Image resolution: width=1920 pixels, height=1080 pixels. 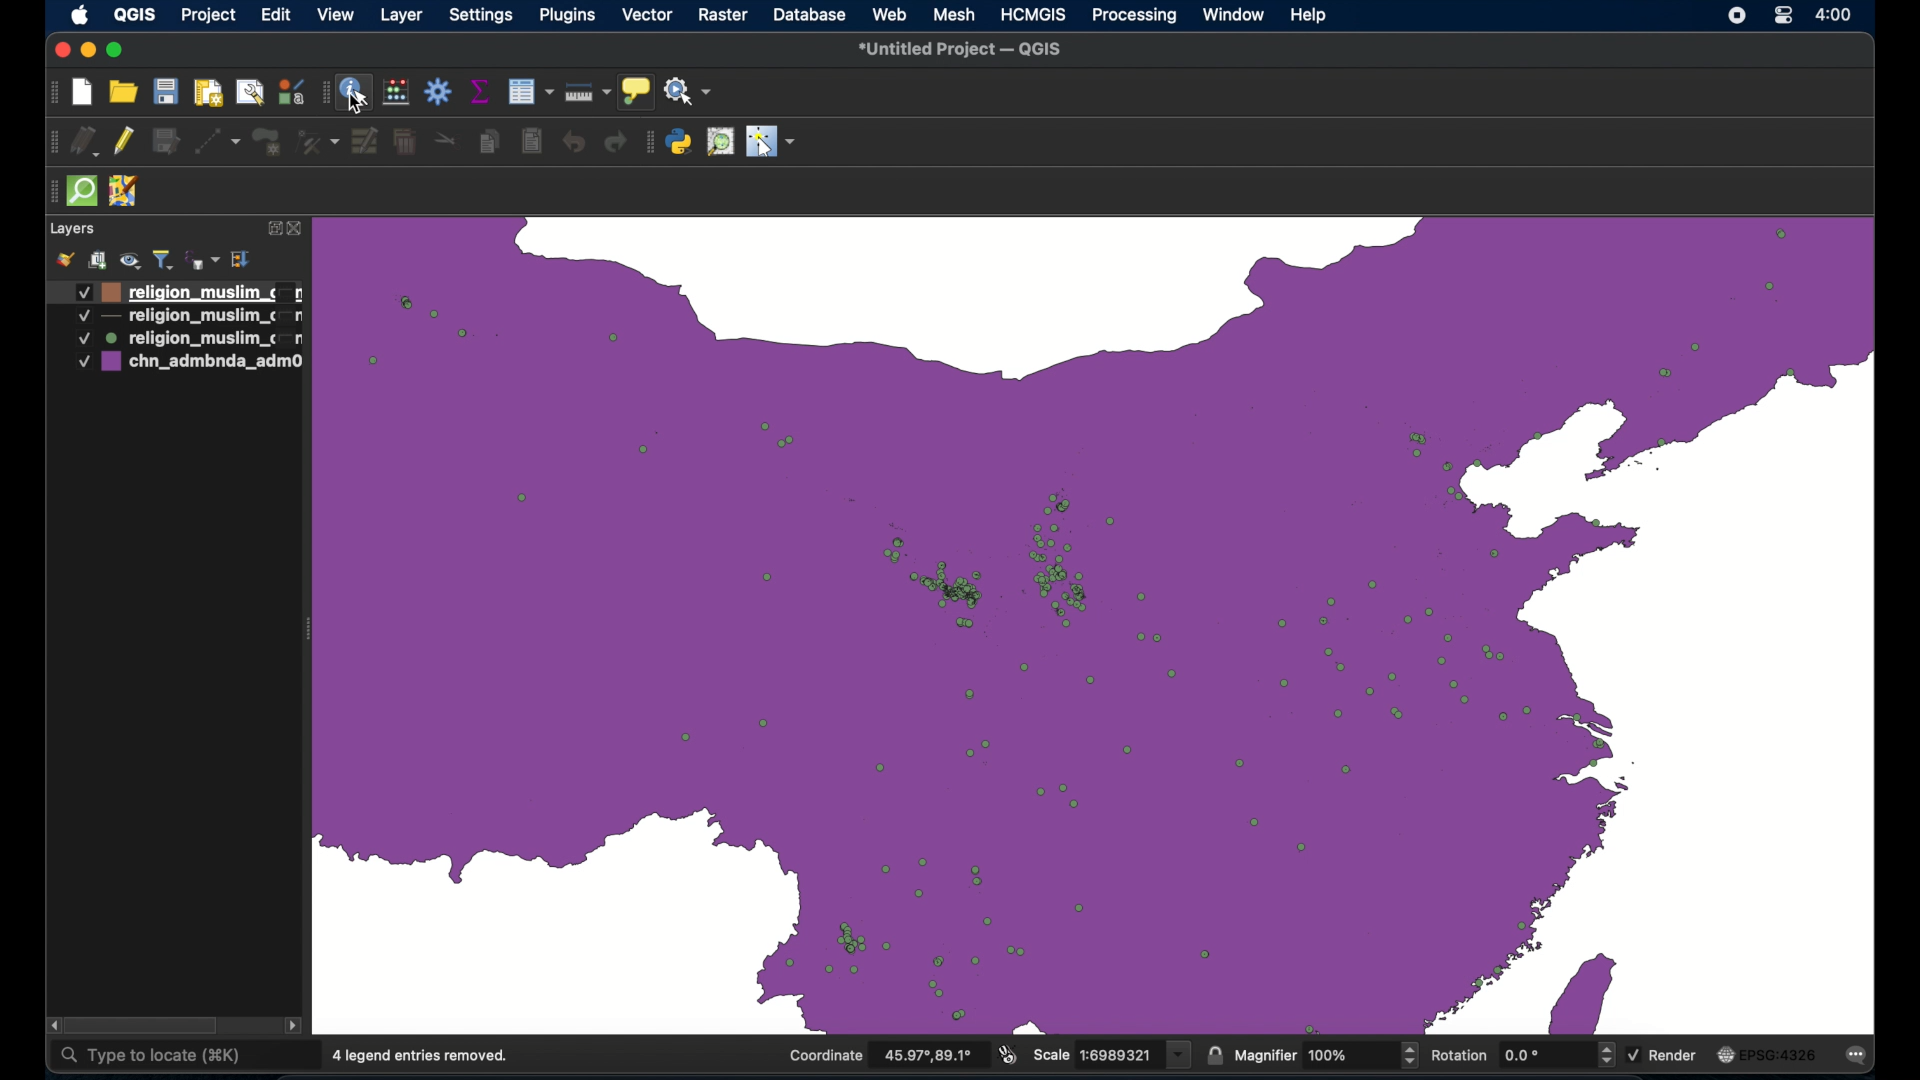 What do you see at coordinates (1783, 17) in the screenshot?
I see `control center` at bounding box center [1783, 17].